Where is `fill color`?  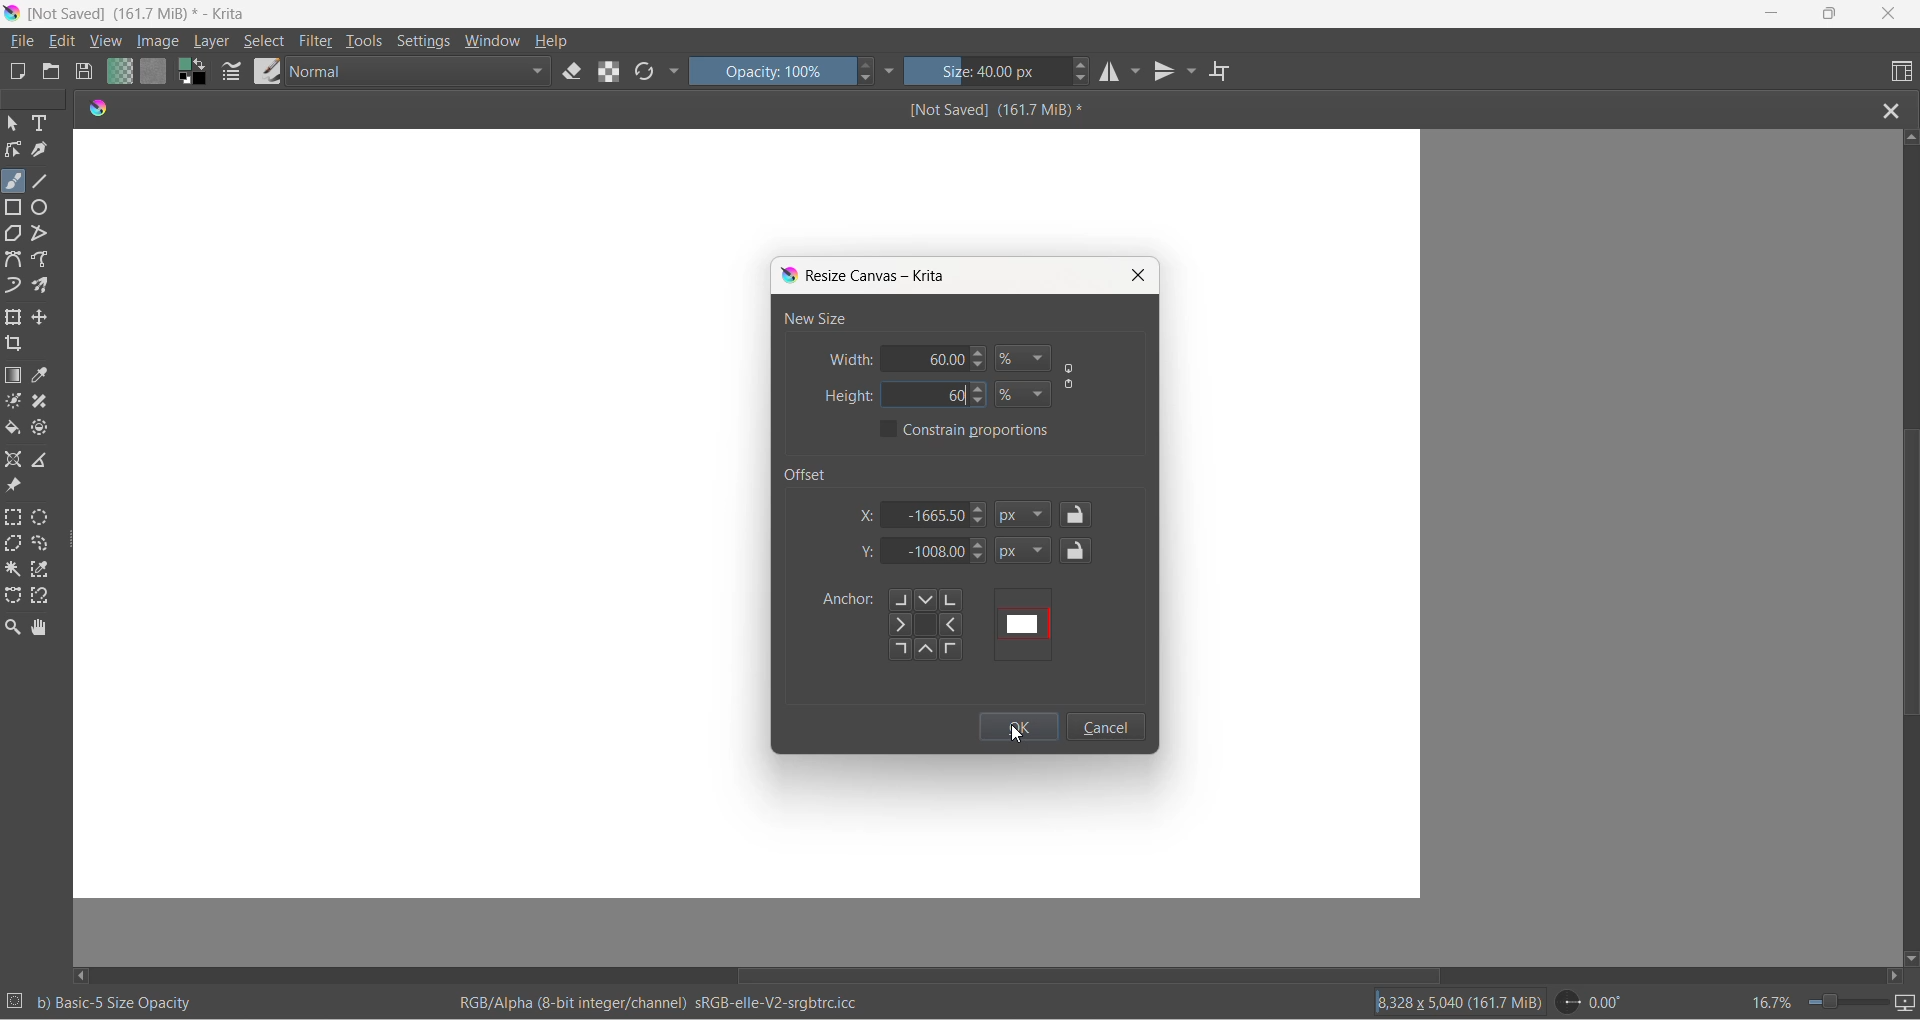 fill color is located at coordinates (14, 431).